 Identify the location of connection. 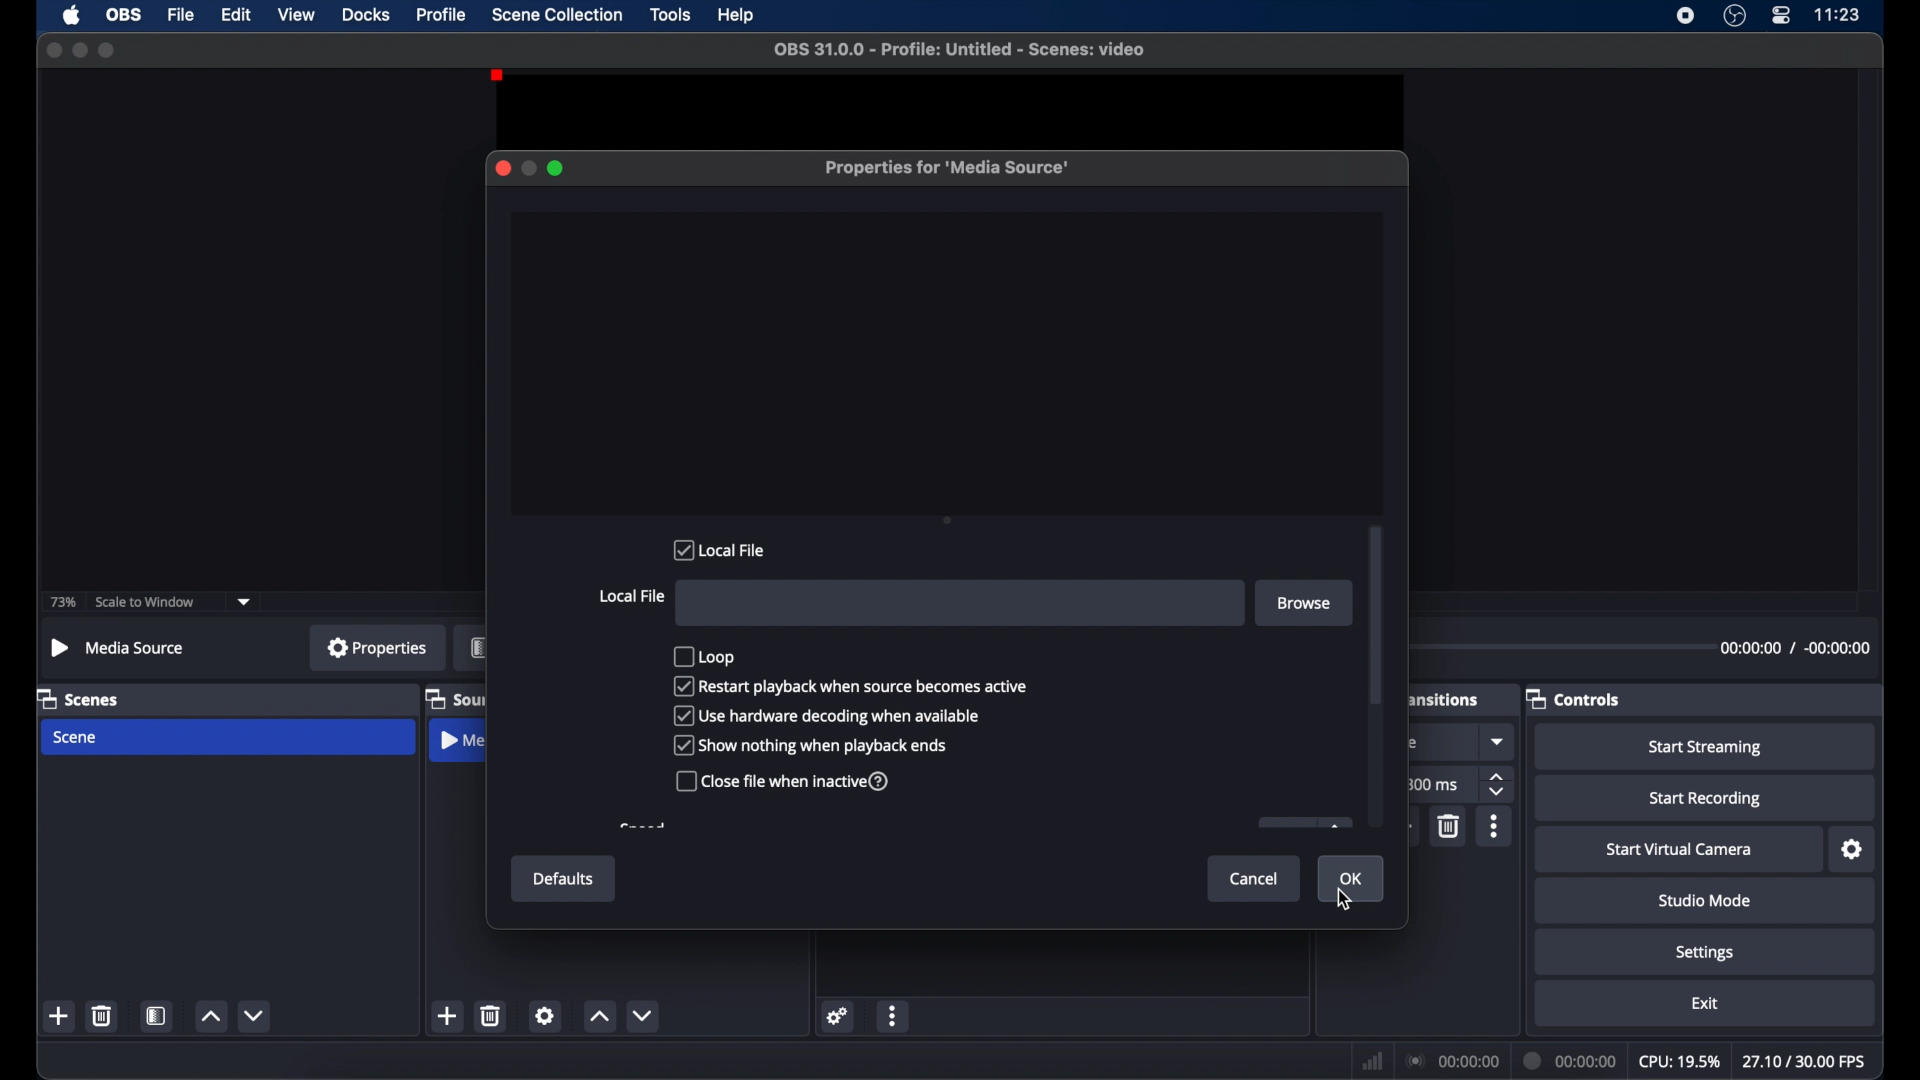
(1454, 1061).